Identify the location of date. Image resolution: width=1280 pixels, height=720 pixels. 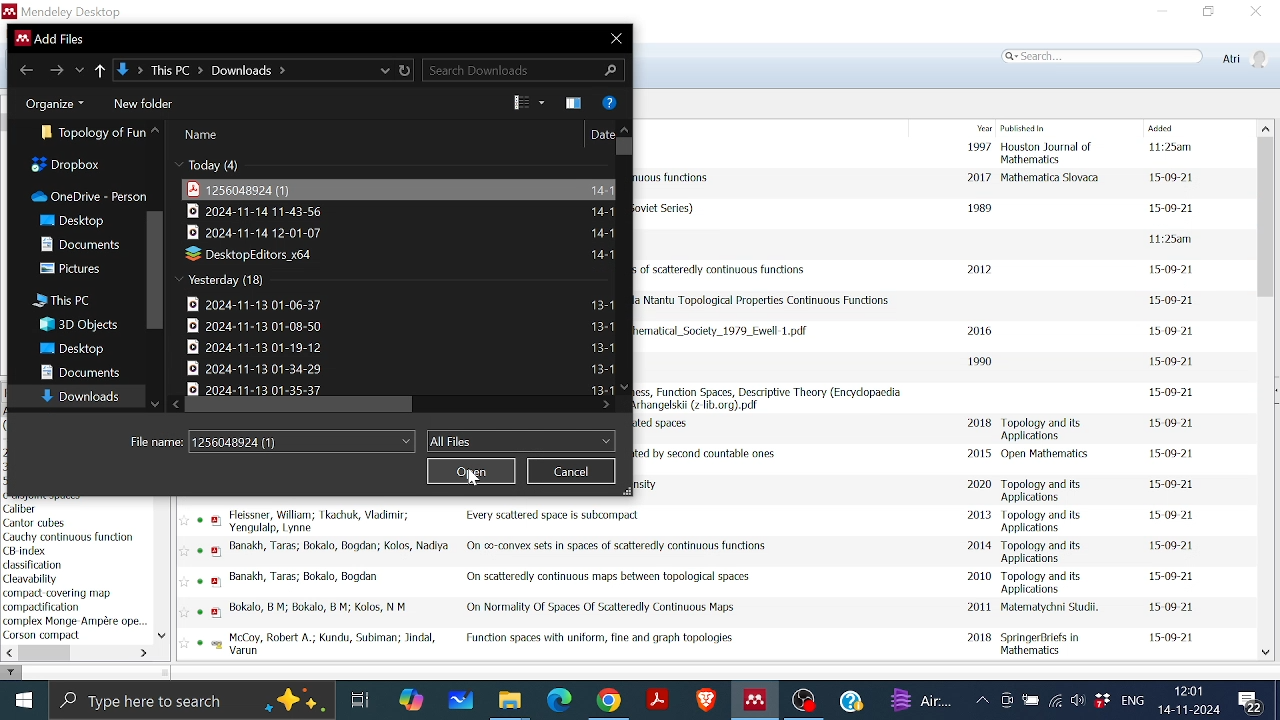
(1172, 330).